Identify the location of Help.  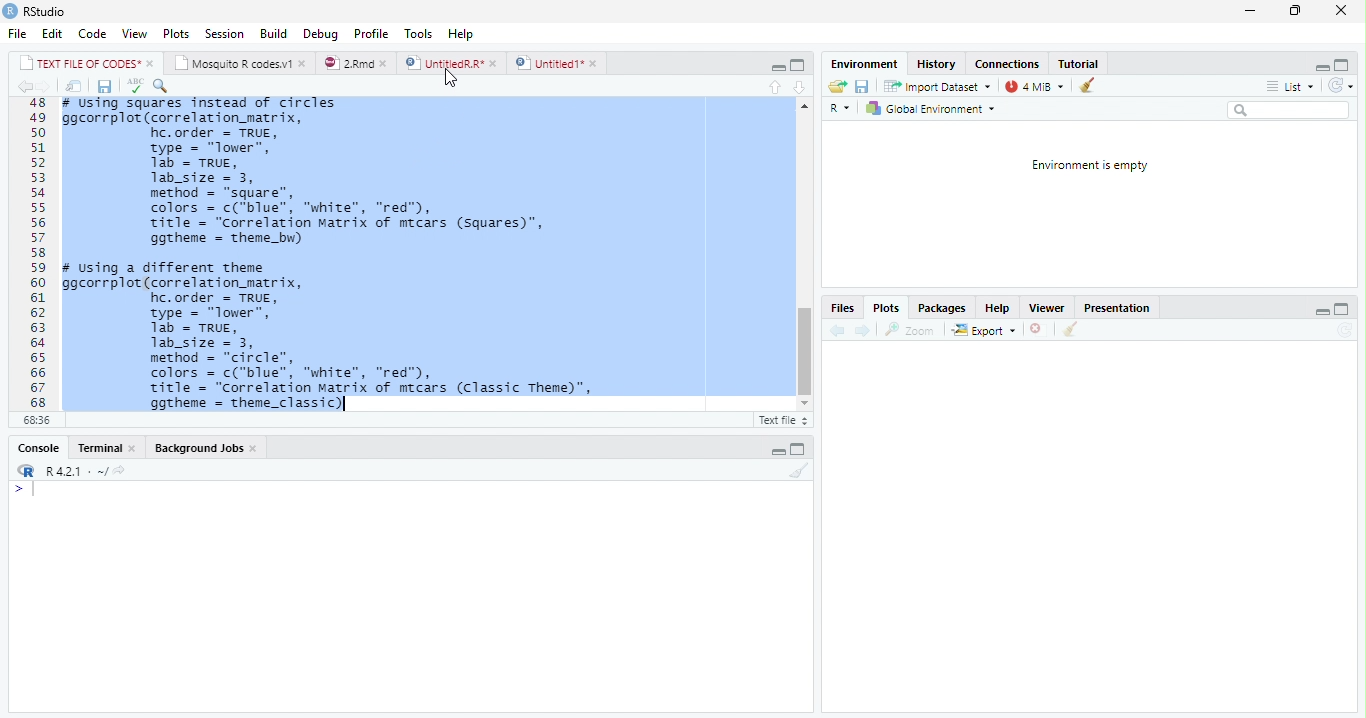
(1000, 308).